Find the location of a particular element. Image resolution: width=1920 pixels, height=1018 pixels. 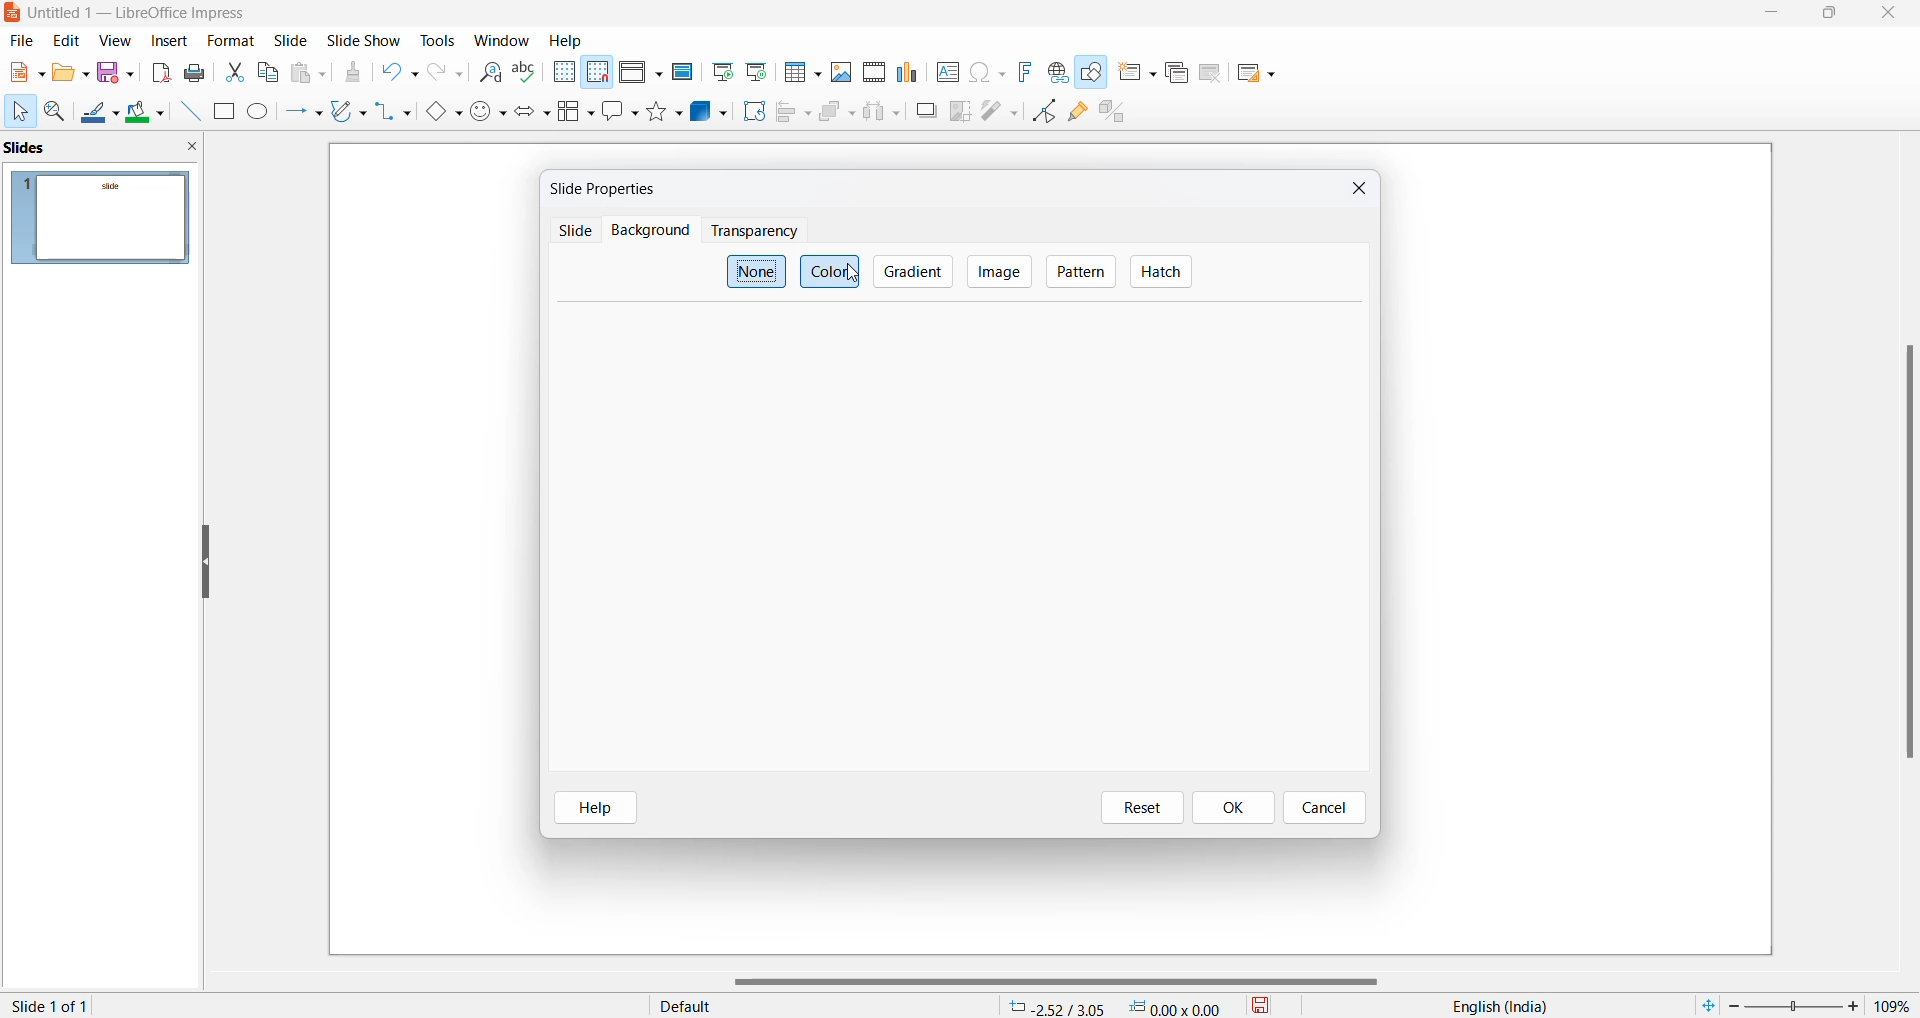

file name is located at coordinates (131, 15).